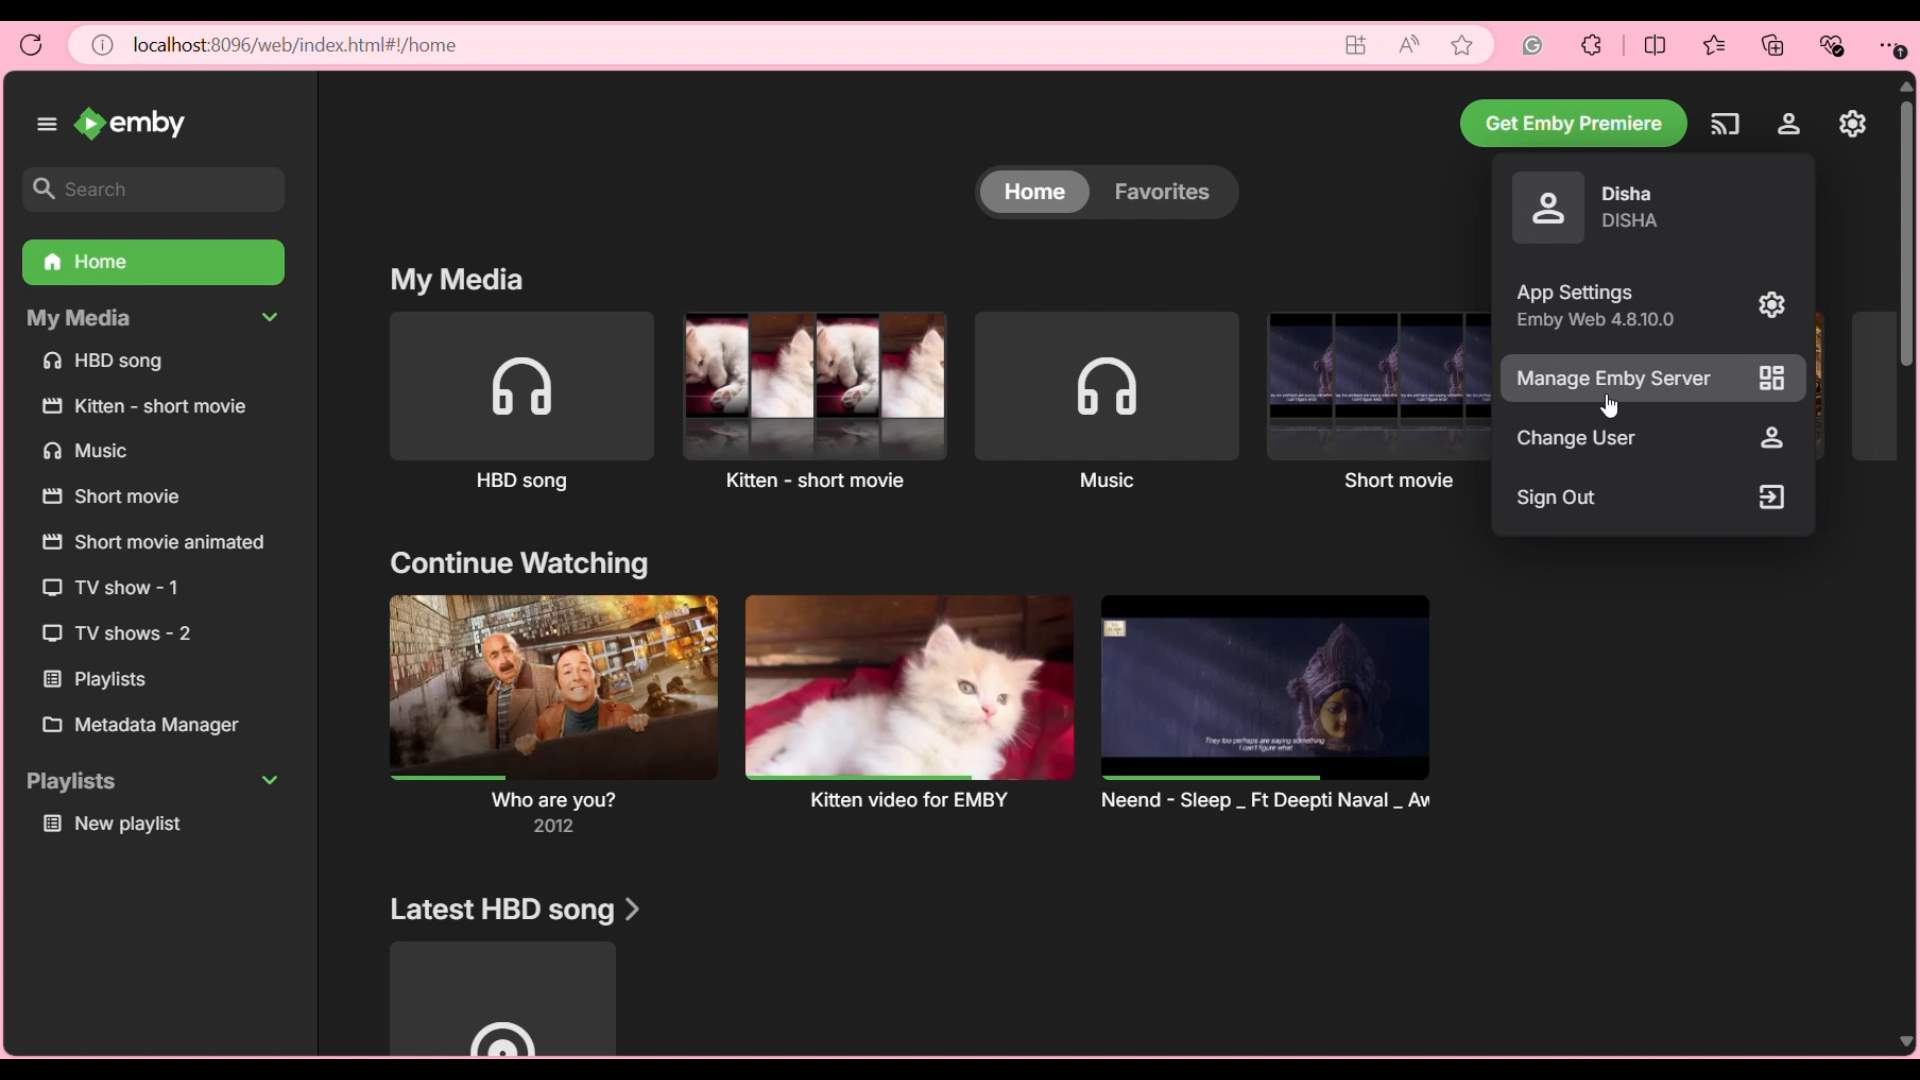 Image resolution: width=1920 pixels, height=1080 pixels. What do you see at coordinates (542, 715) in the screenshot?
I see `WHO ARE YOU?` at bounding box center [542, 715].